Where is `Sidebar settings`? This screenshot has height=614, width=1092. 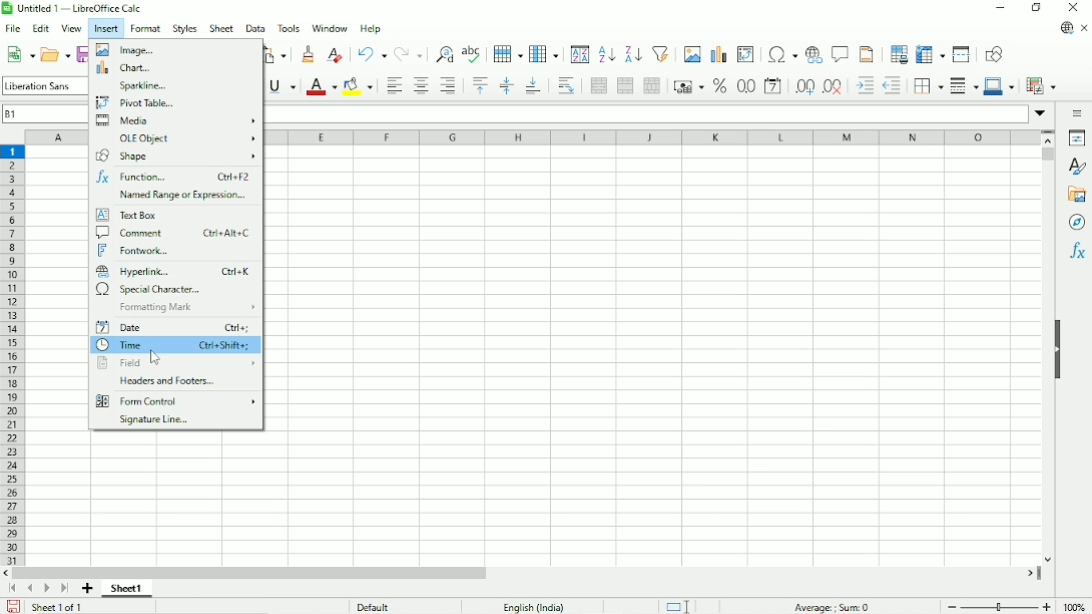 Sidebar settings is located at coordinates (1075, 114).